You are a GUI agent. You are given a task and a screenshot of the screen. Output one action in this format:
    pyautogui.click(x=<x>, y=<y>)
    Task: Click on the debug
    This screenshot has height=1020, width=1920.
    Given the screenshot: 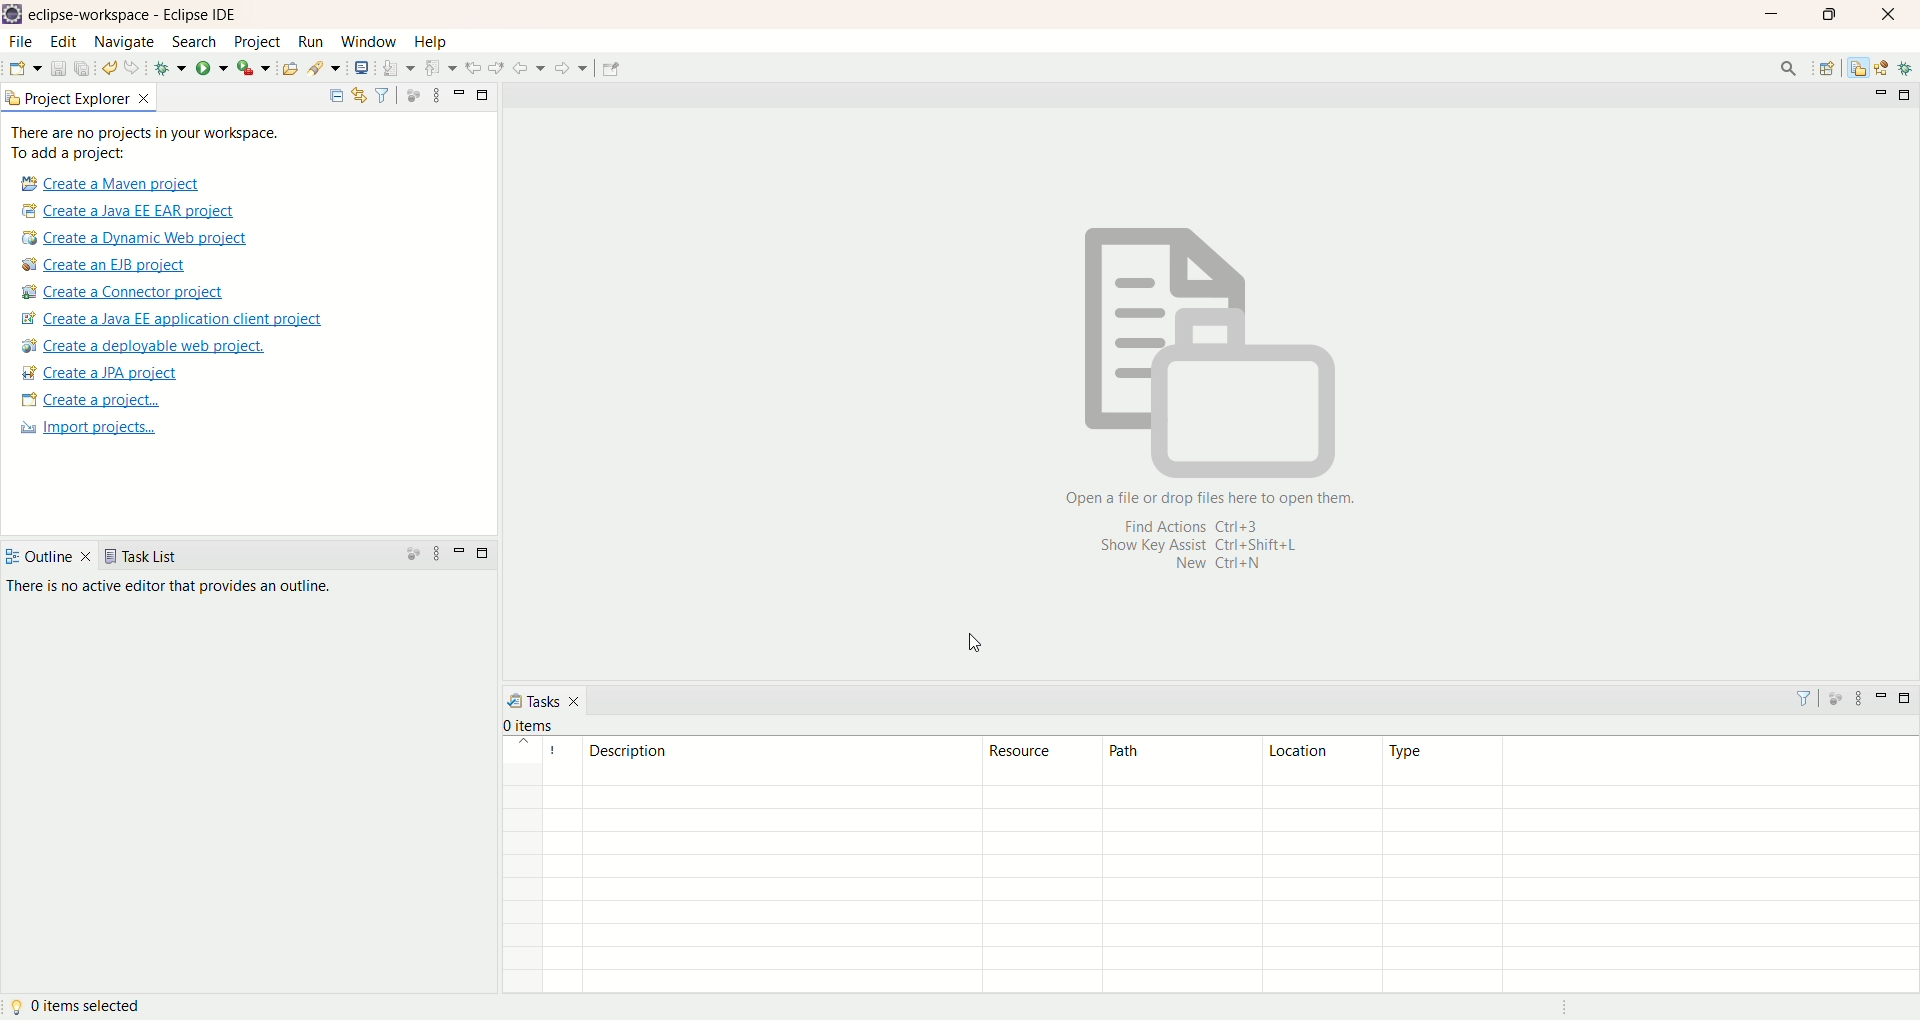 What is the action you would take?
    pyautogui.click(x=172, y=68)
    